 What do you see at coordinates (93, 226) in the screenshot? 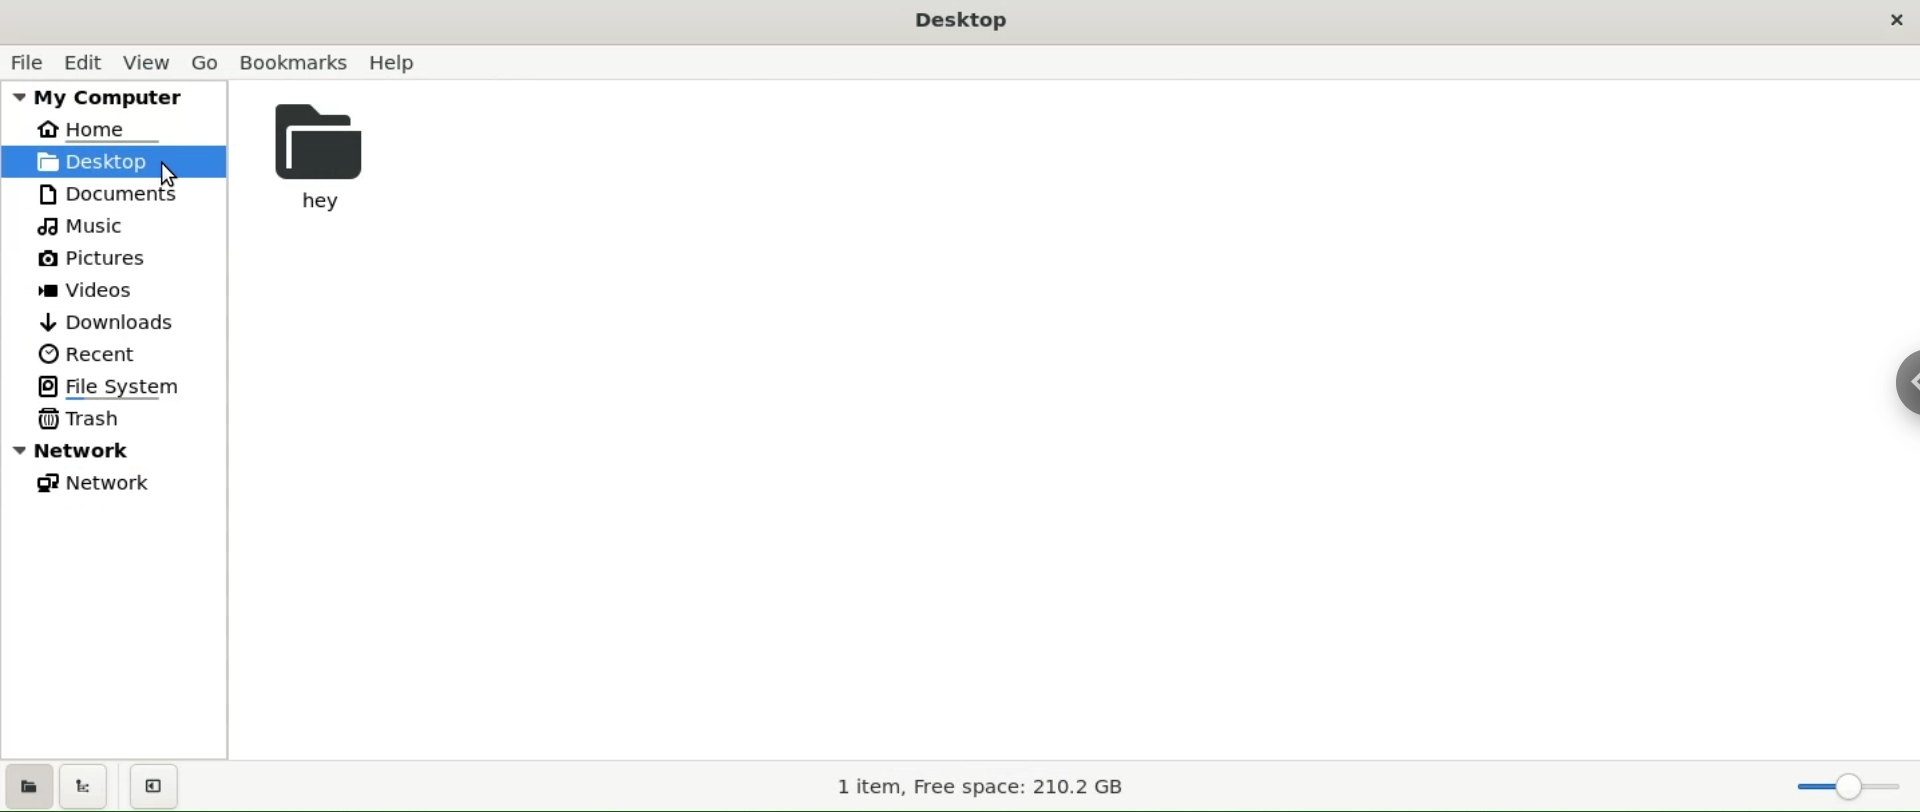
I see `music` at bounding box center [93, 226].